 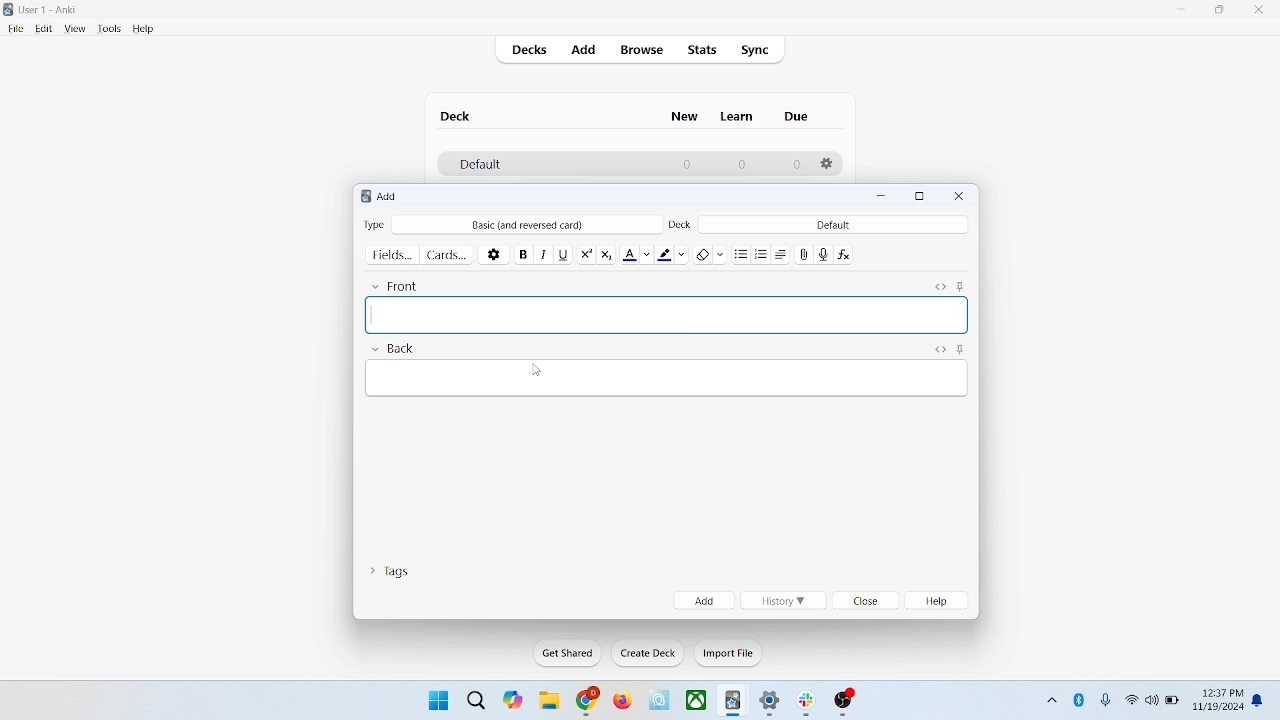 What do you see at coordinates (682, 223) in the screenshot?
I see `deck` at bounding box center [682, 223].